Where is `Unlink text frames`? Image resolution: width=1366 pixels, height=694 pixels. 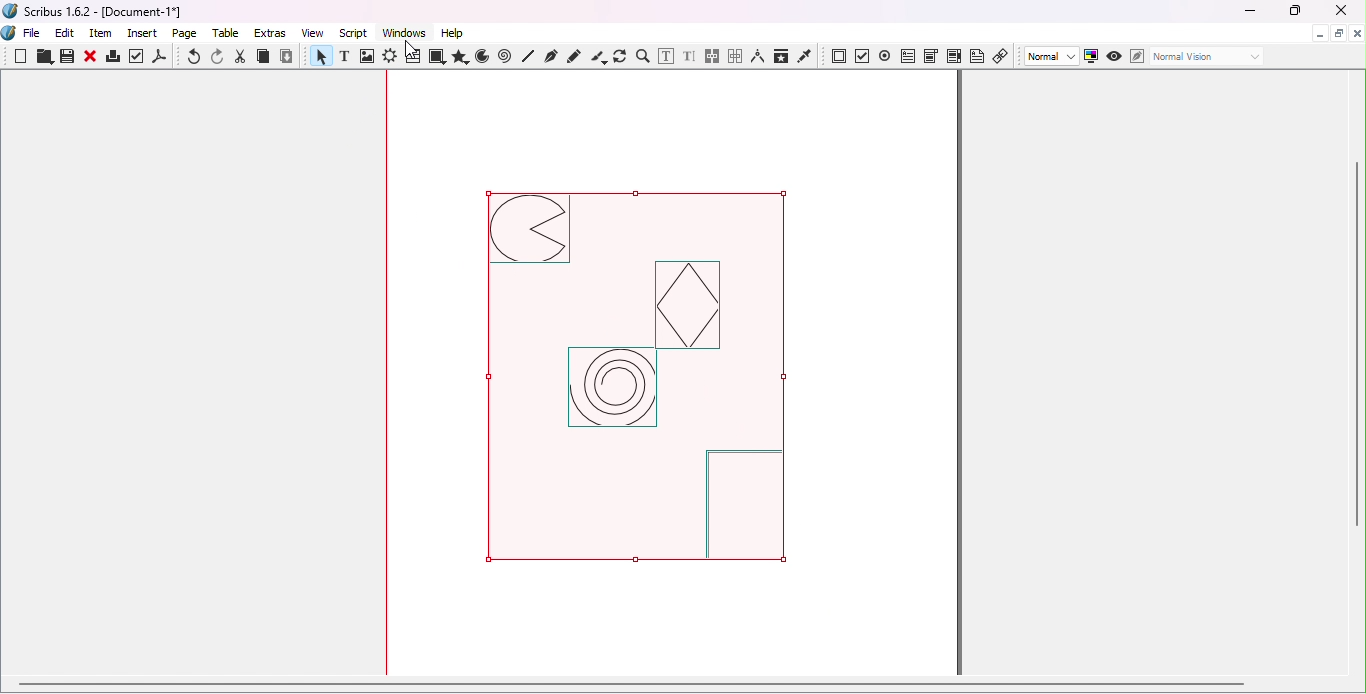
Unlink text frames is located at coordinates (735, 56).